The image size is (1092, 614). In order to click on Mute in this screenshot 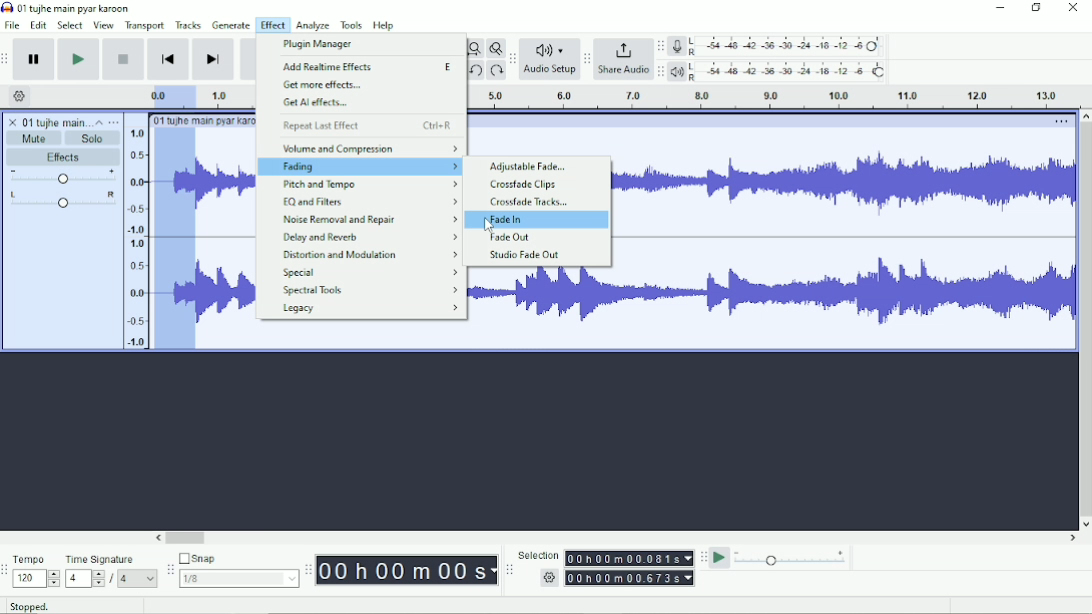, I will do `click(35, 138)`.